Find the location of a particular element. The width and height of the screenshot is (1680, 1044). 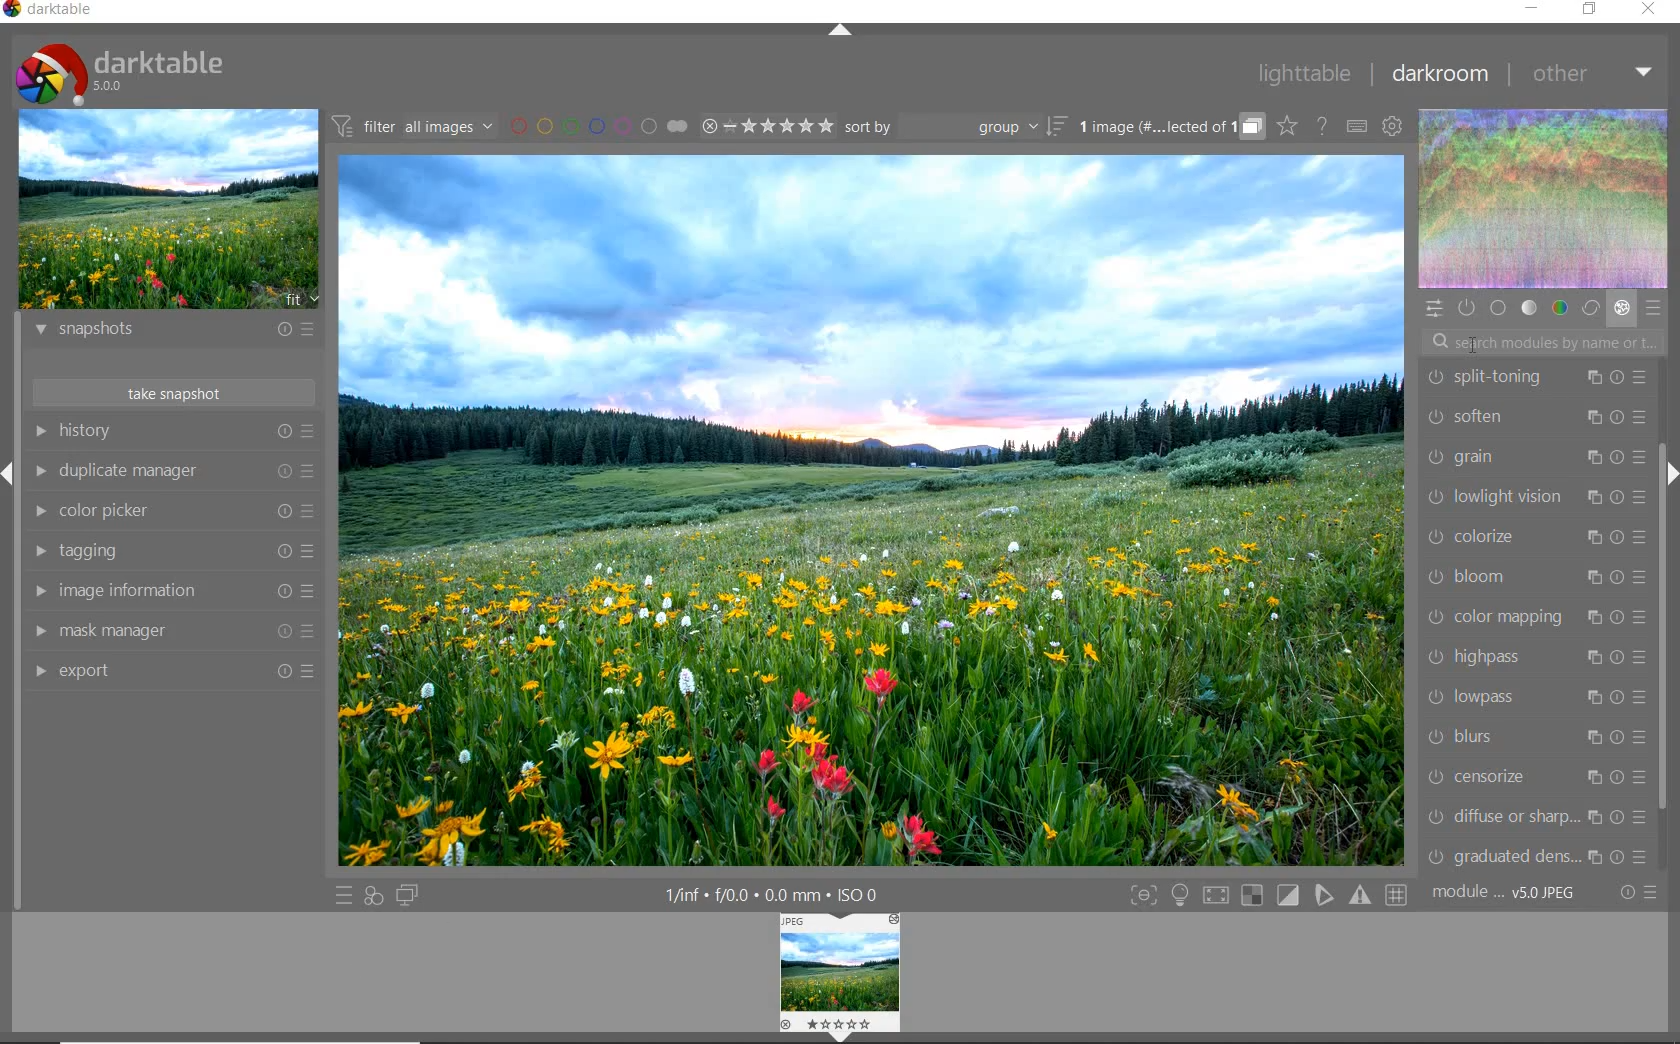

history is located at coordinates (172, 430).